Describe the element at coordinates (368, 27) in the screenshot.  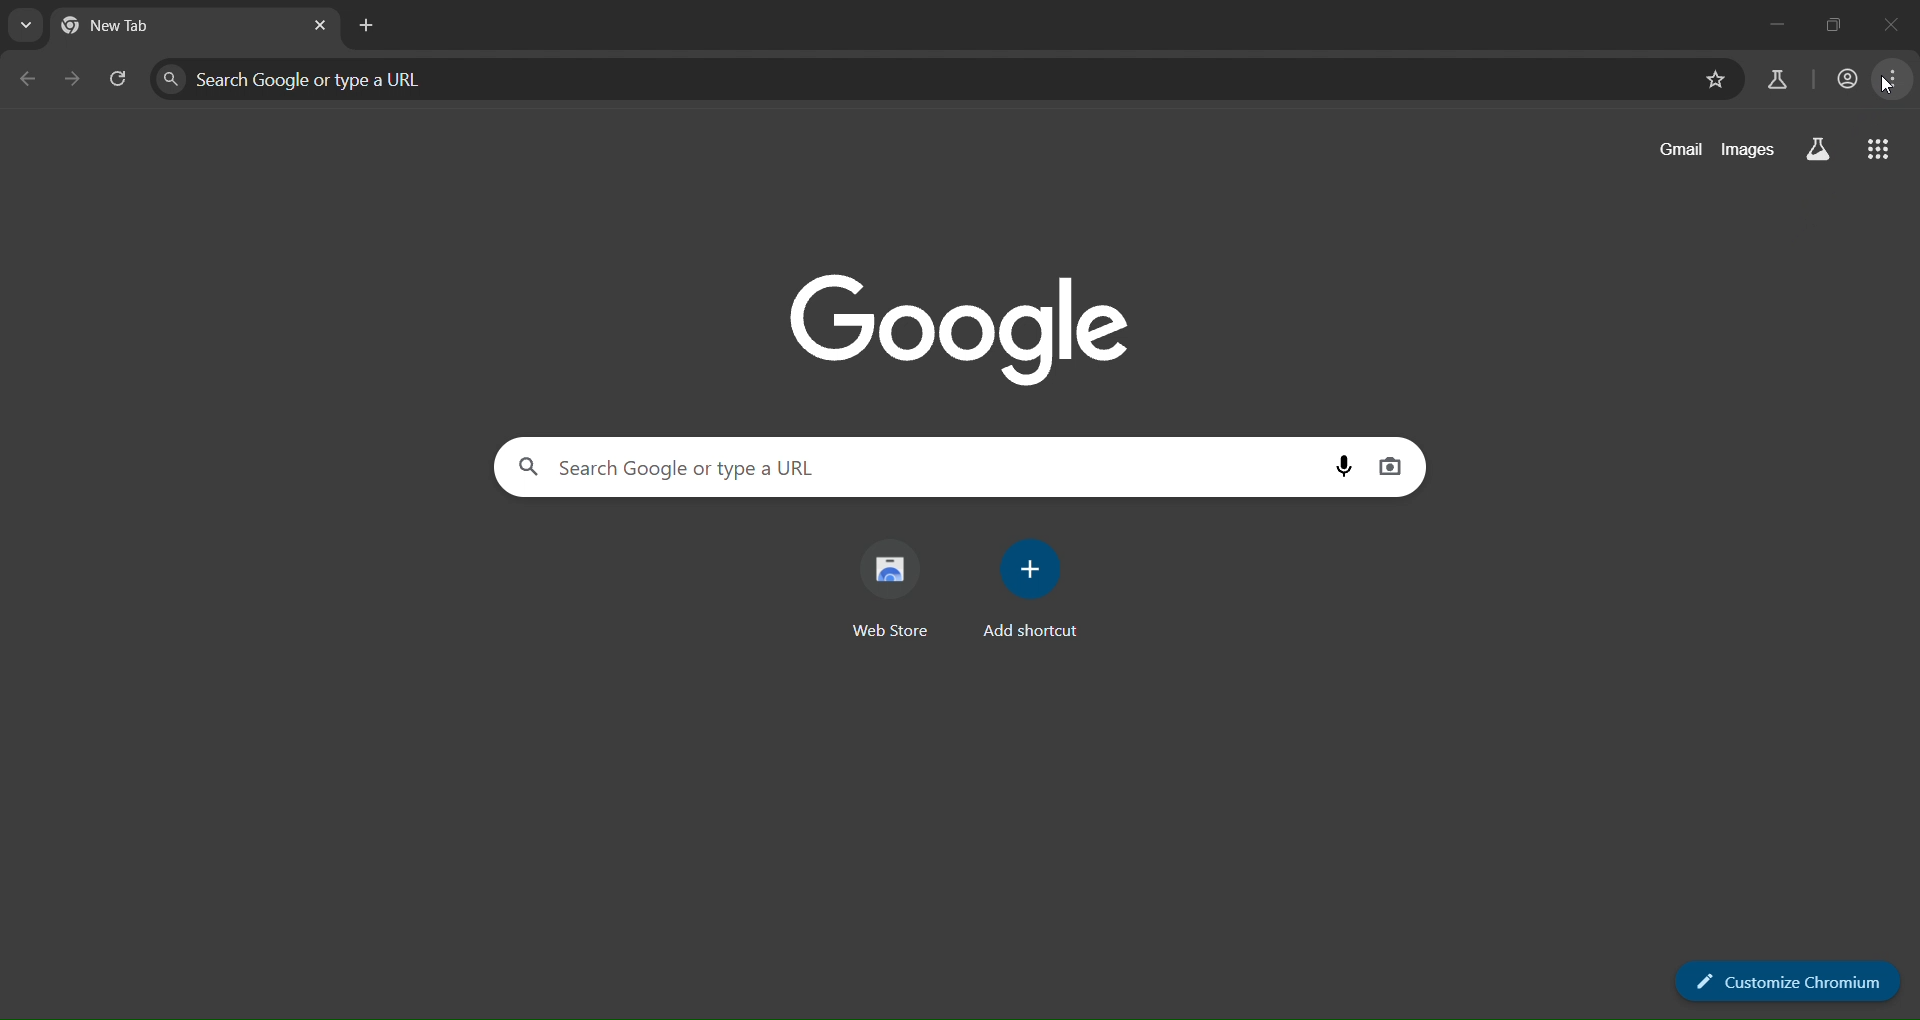
I see `new tab` at that location.